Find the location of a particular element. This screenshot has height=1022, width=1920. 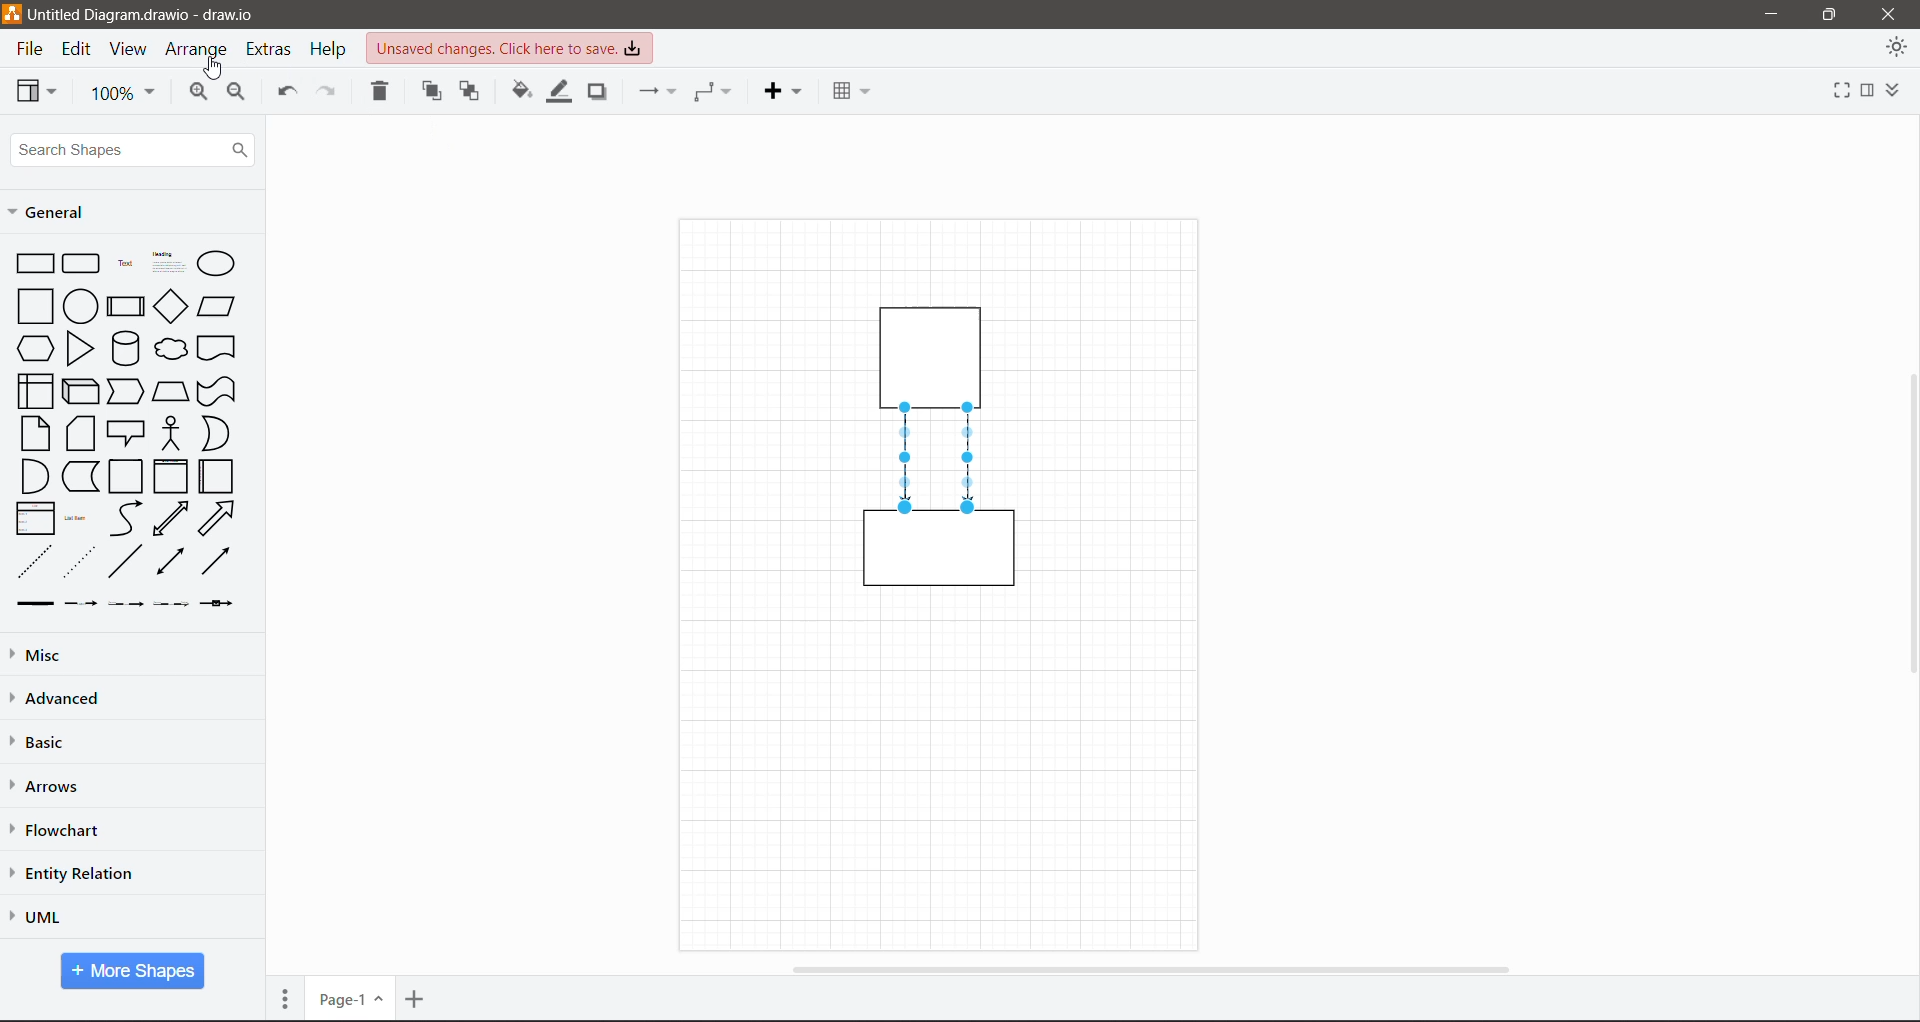

container is located at coordinates (940, 555).